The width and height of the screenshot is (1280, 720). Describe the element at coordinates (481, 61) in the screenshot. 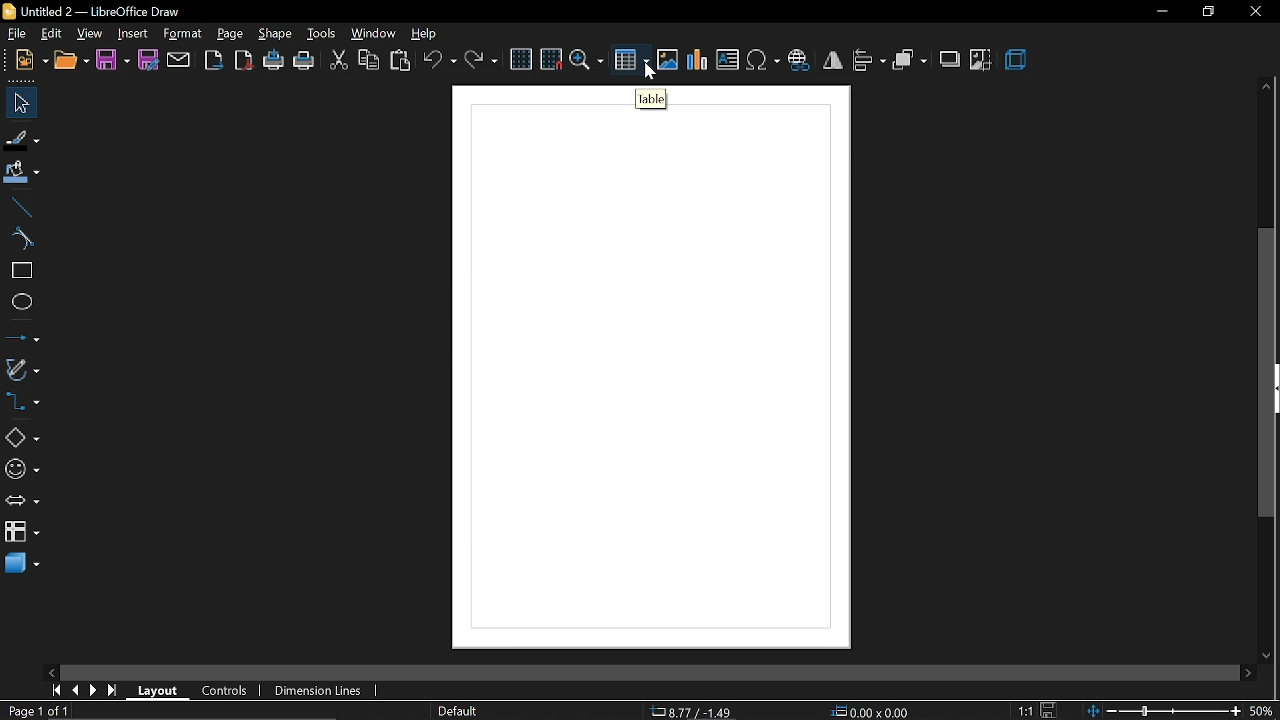

I see `redo` at that location.